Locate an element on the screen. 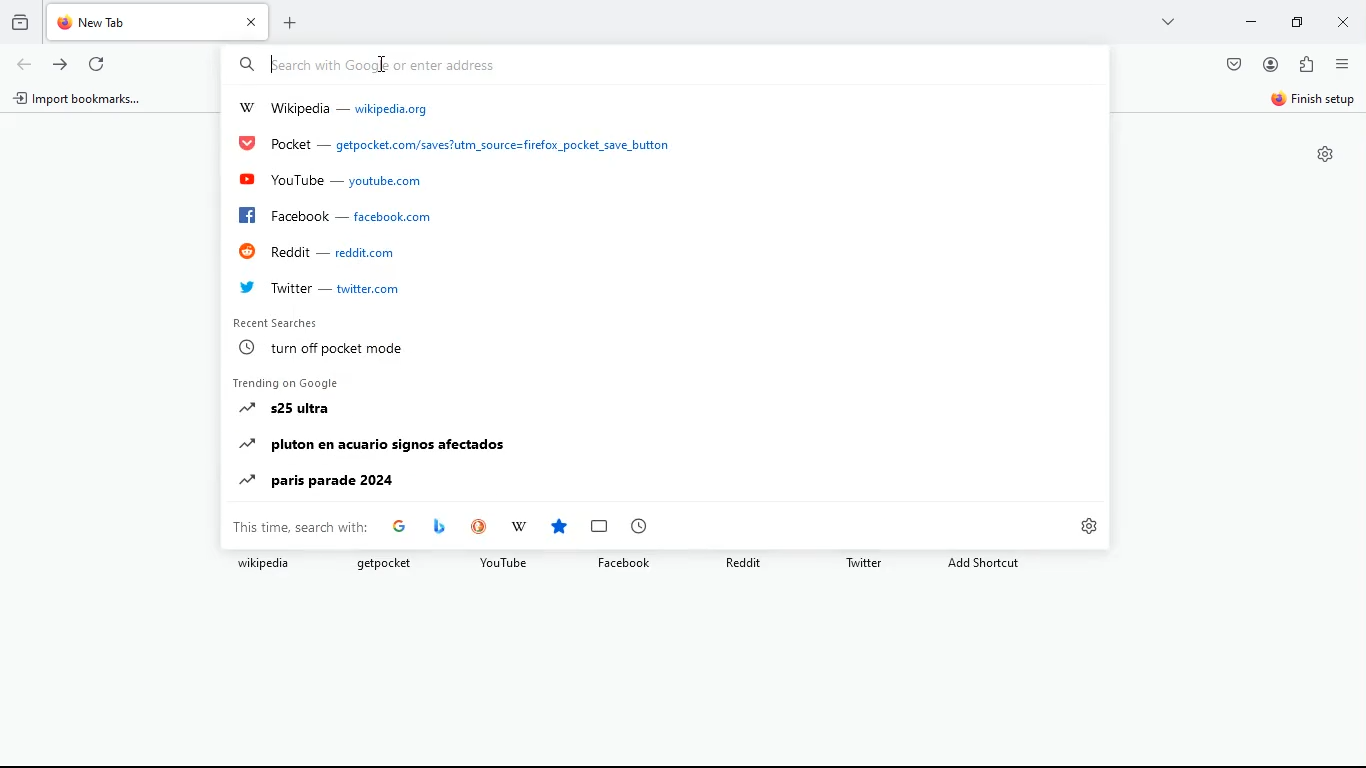 This screenshot has height=768, width=1366. Binge is located at coordinates (439, 525).